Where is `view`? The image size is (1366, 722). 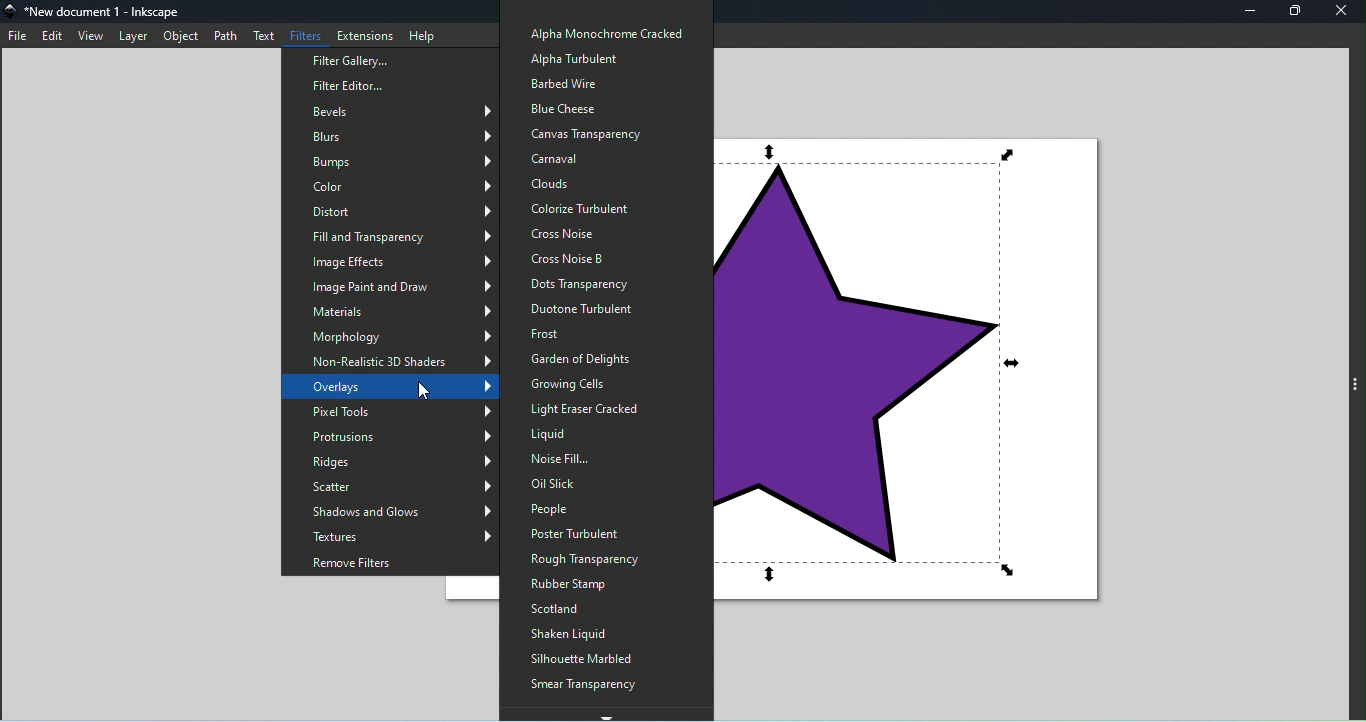
view is located at coordinates (90, 36).